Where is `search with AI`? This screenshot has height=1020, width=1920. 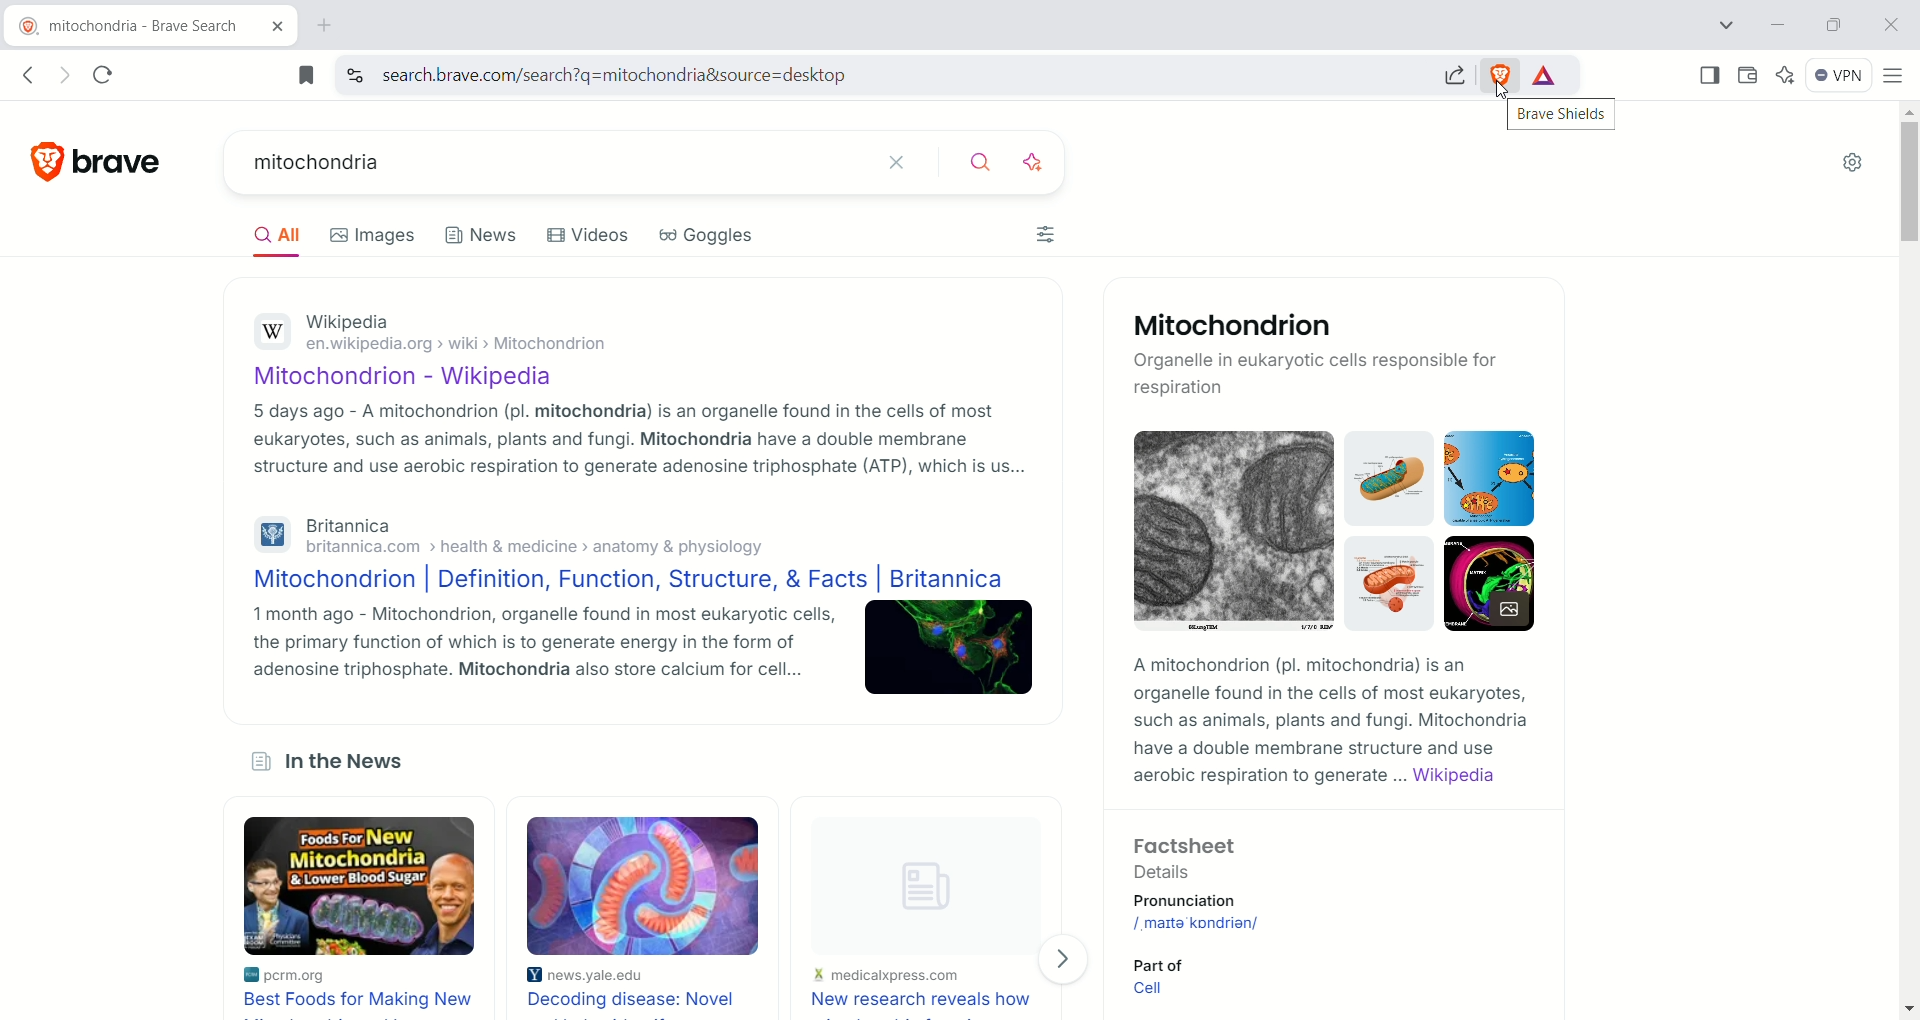
search with AI is located at coordinates (1033, 165).